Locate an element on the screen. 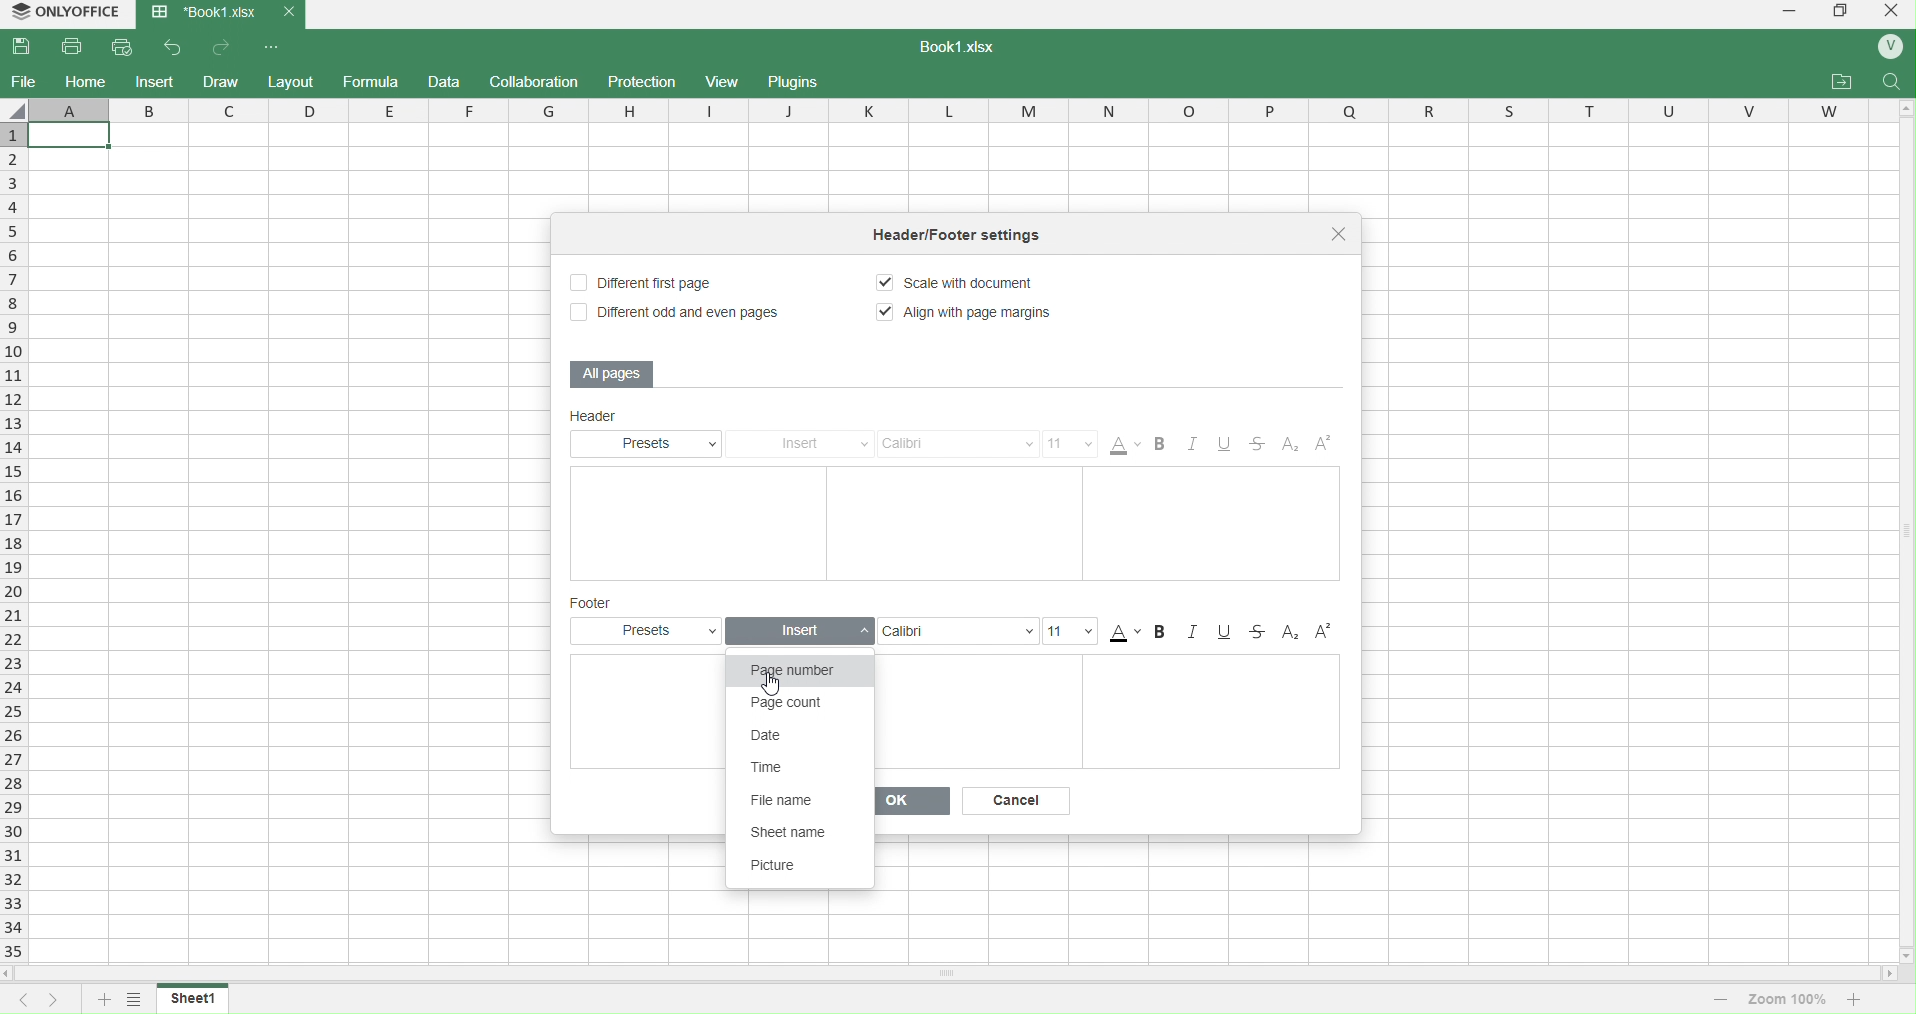 This screenshot has height=1014, width=1916. Text Boxes is located at coordinates (956, 523).